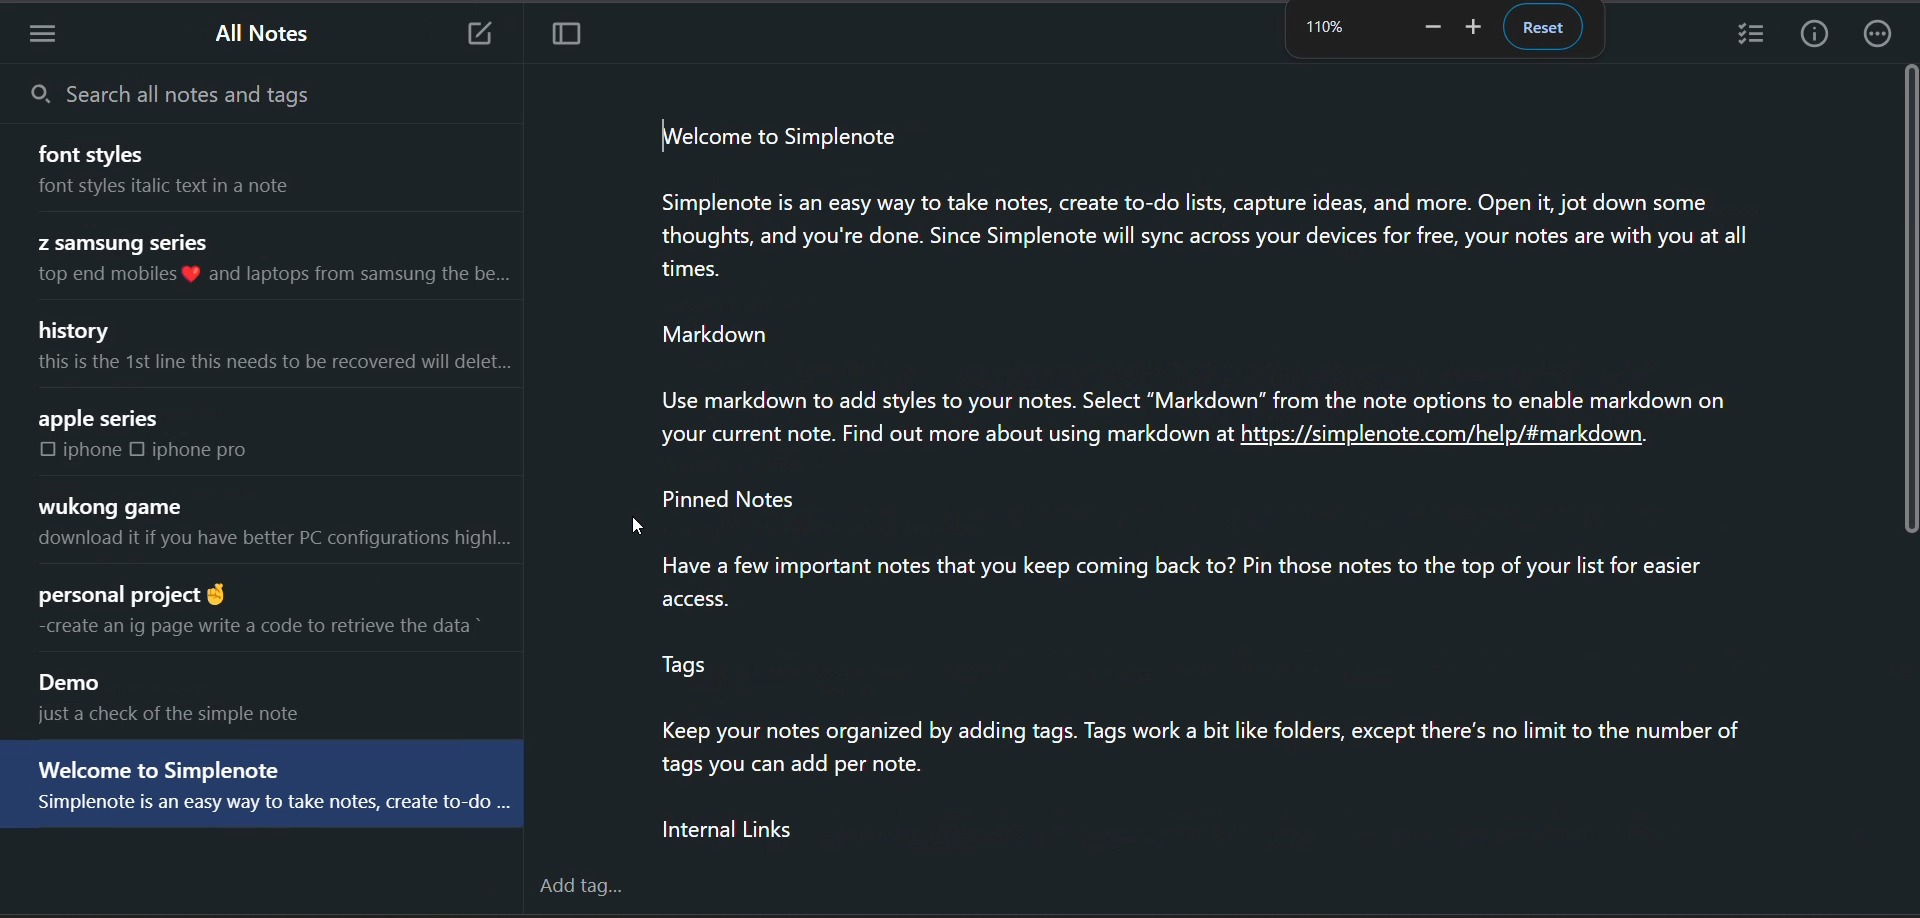  I want to click on your current note. Find out more about using markdown at, so click(927, 434).